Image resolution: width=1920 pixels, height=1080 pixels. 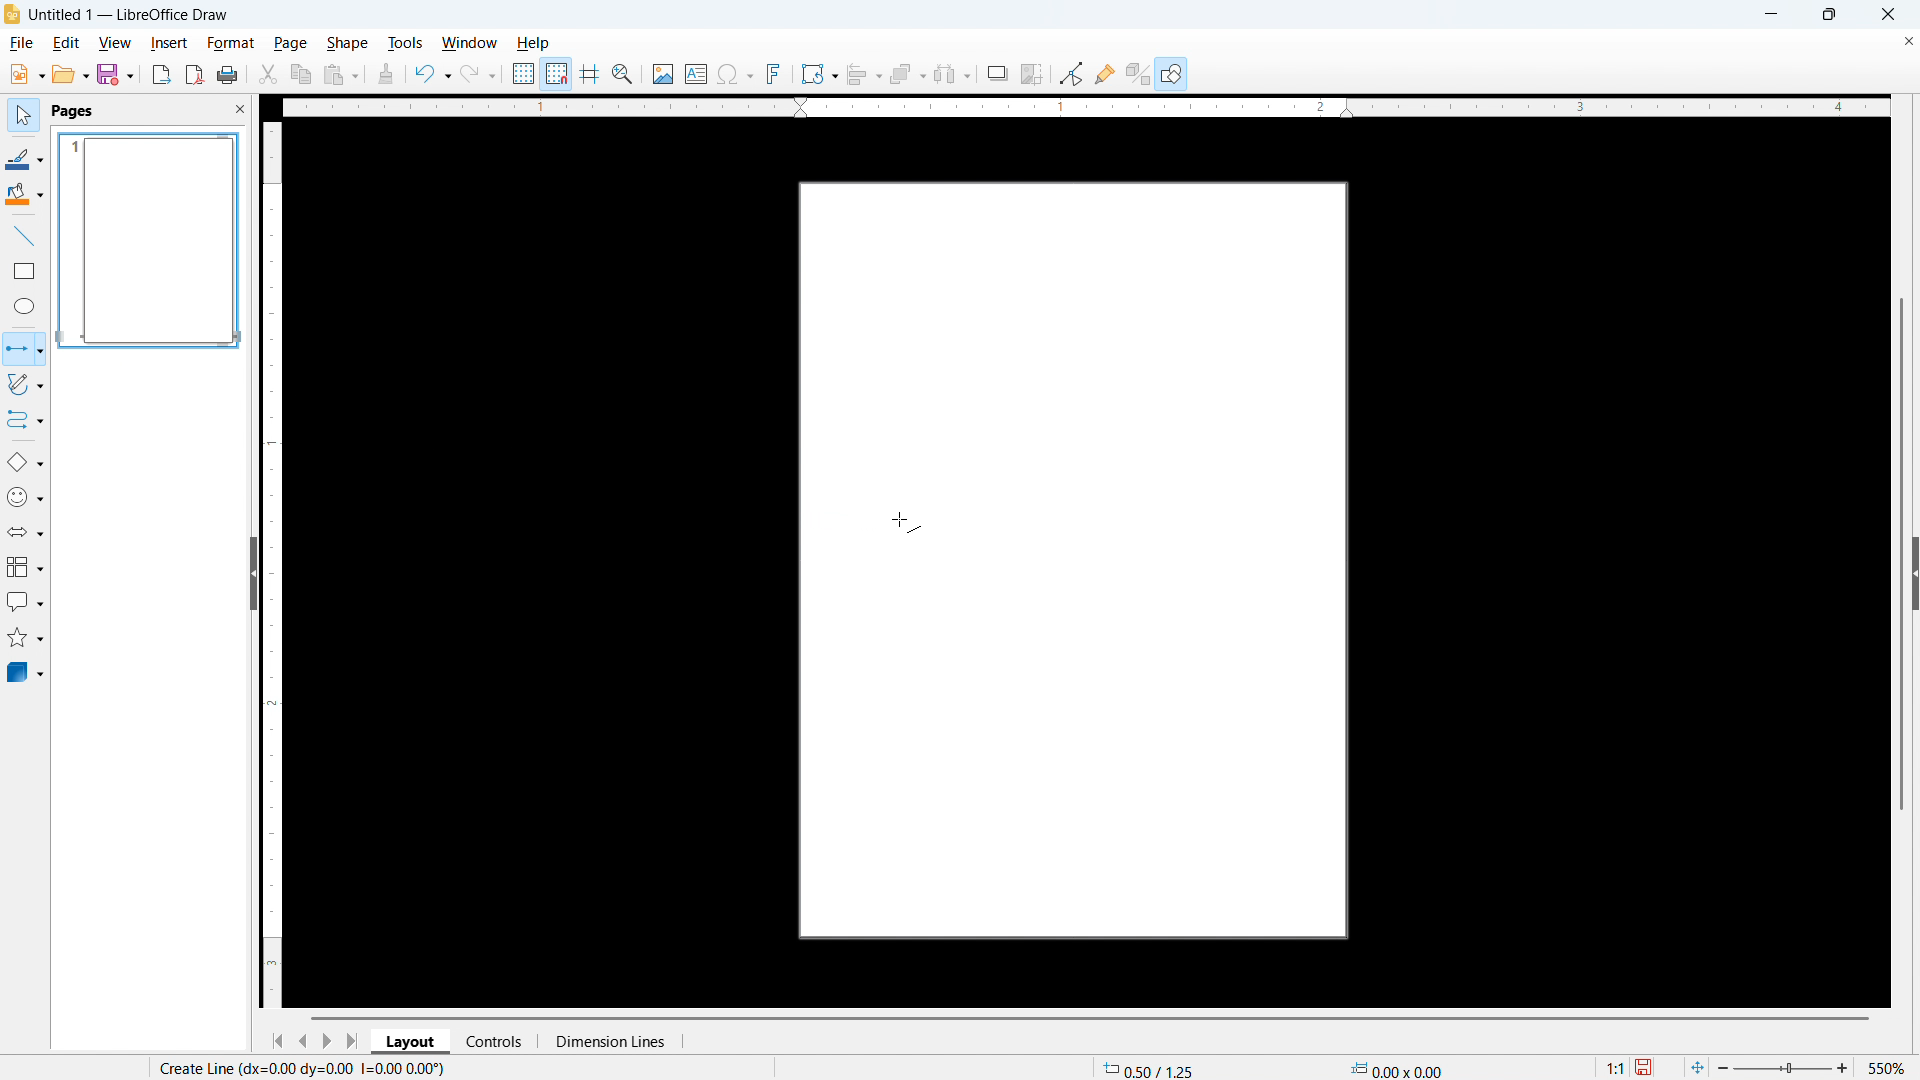 I want to click on Format , so click(x=230, y=42).